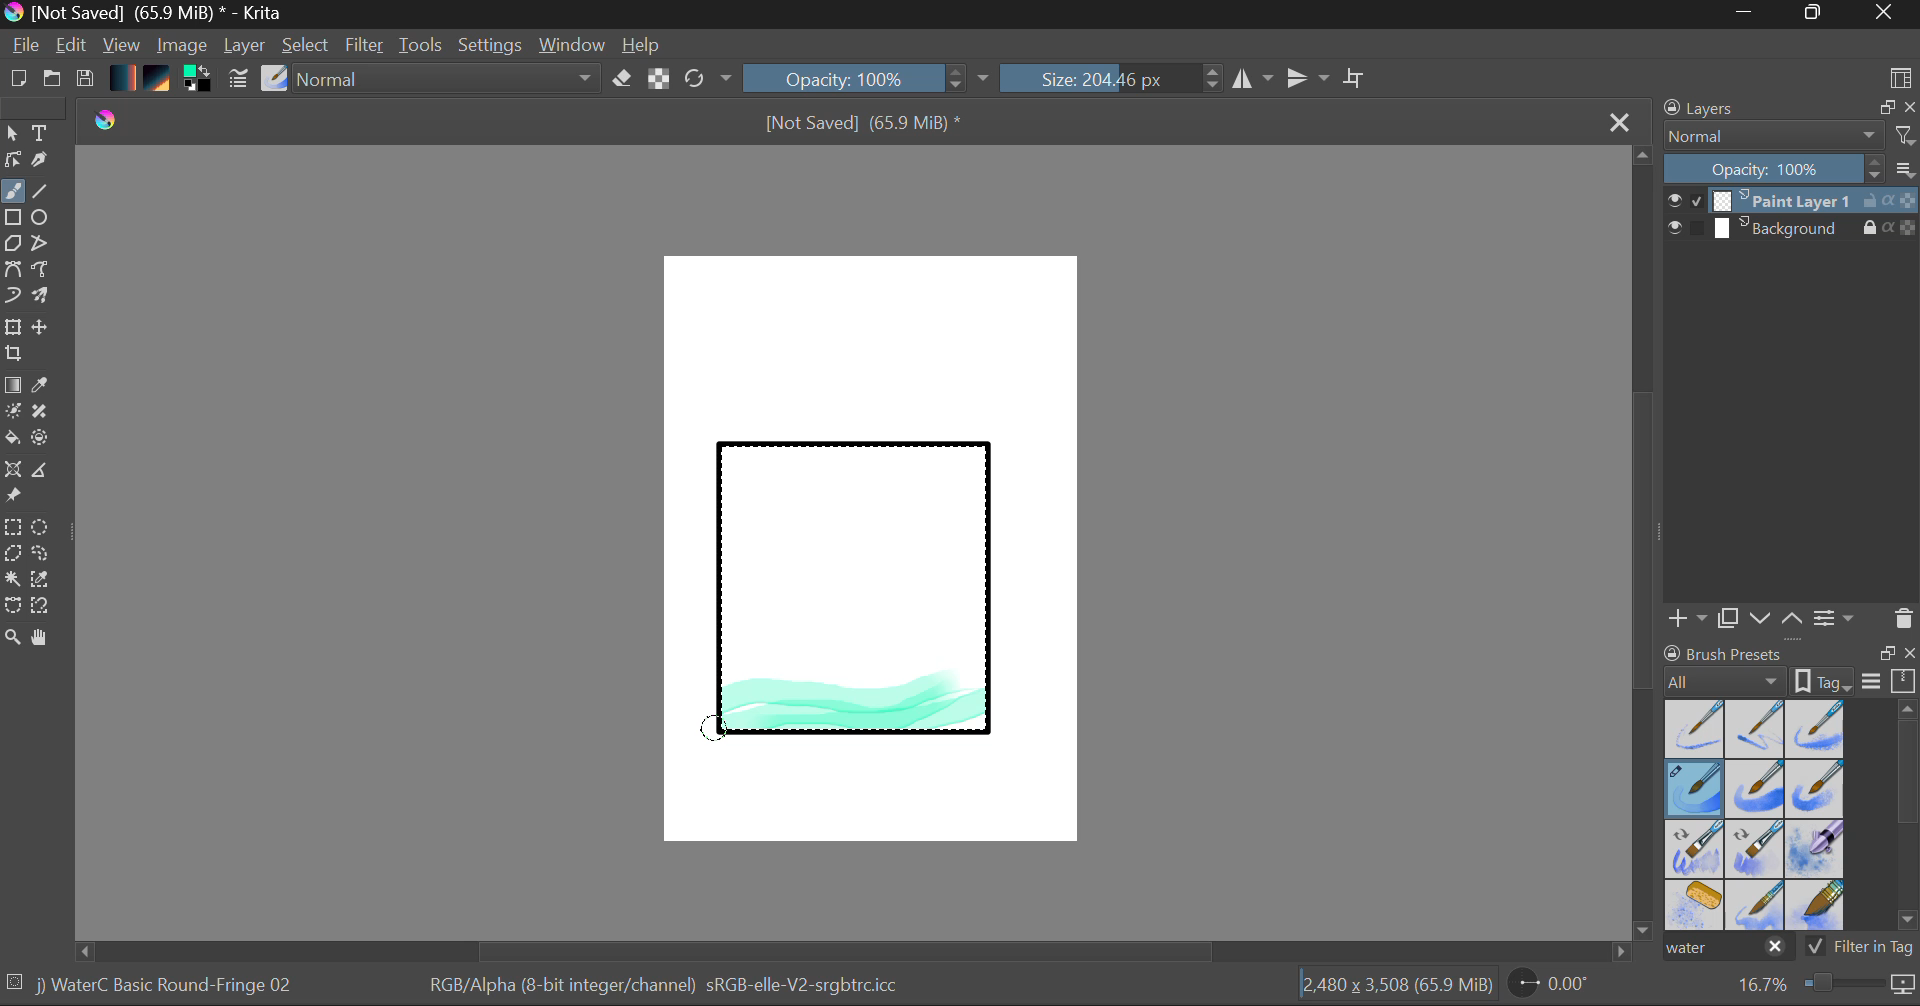 The width and height of the screenshot is (1920, 1006). What do you see at coordinates (1252, 79) in the screenshot?
I see `Vertical Mirror Flip` at bounding box center [1252, 79].